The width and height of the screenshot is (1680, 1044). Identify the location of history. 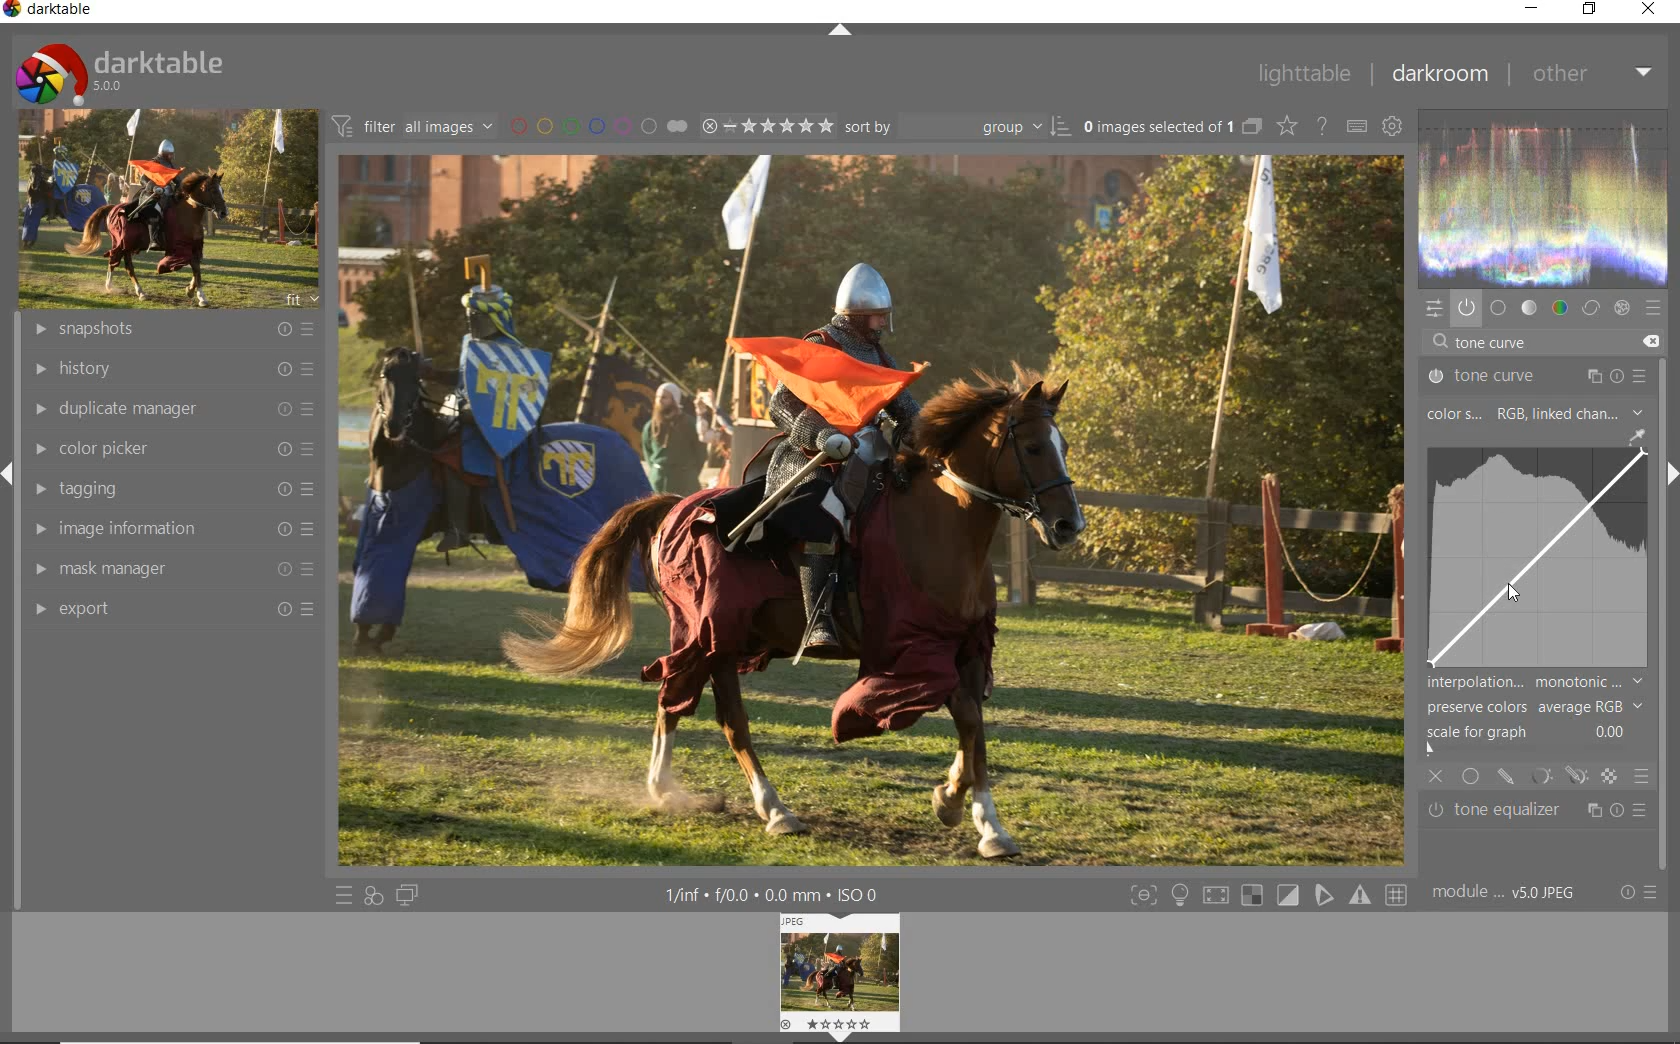
(171, 370).